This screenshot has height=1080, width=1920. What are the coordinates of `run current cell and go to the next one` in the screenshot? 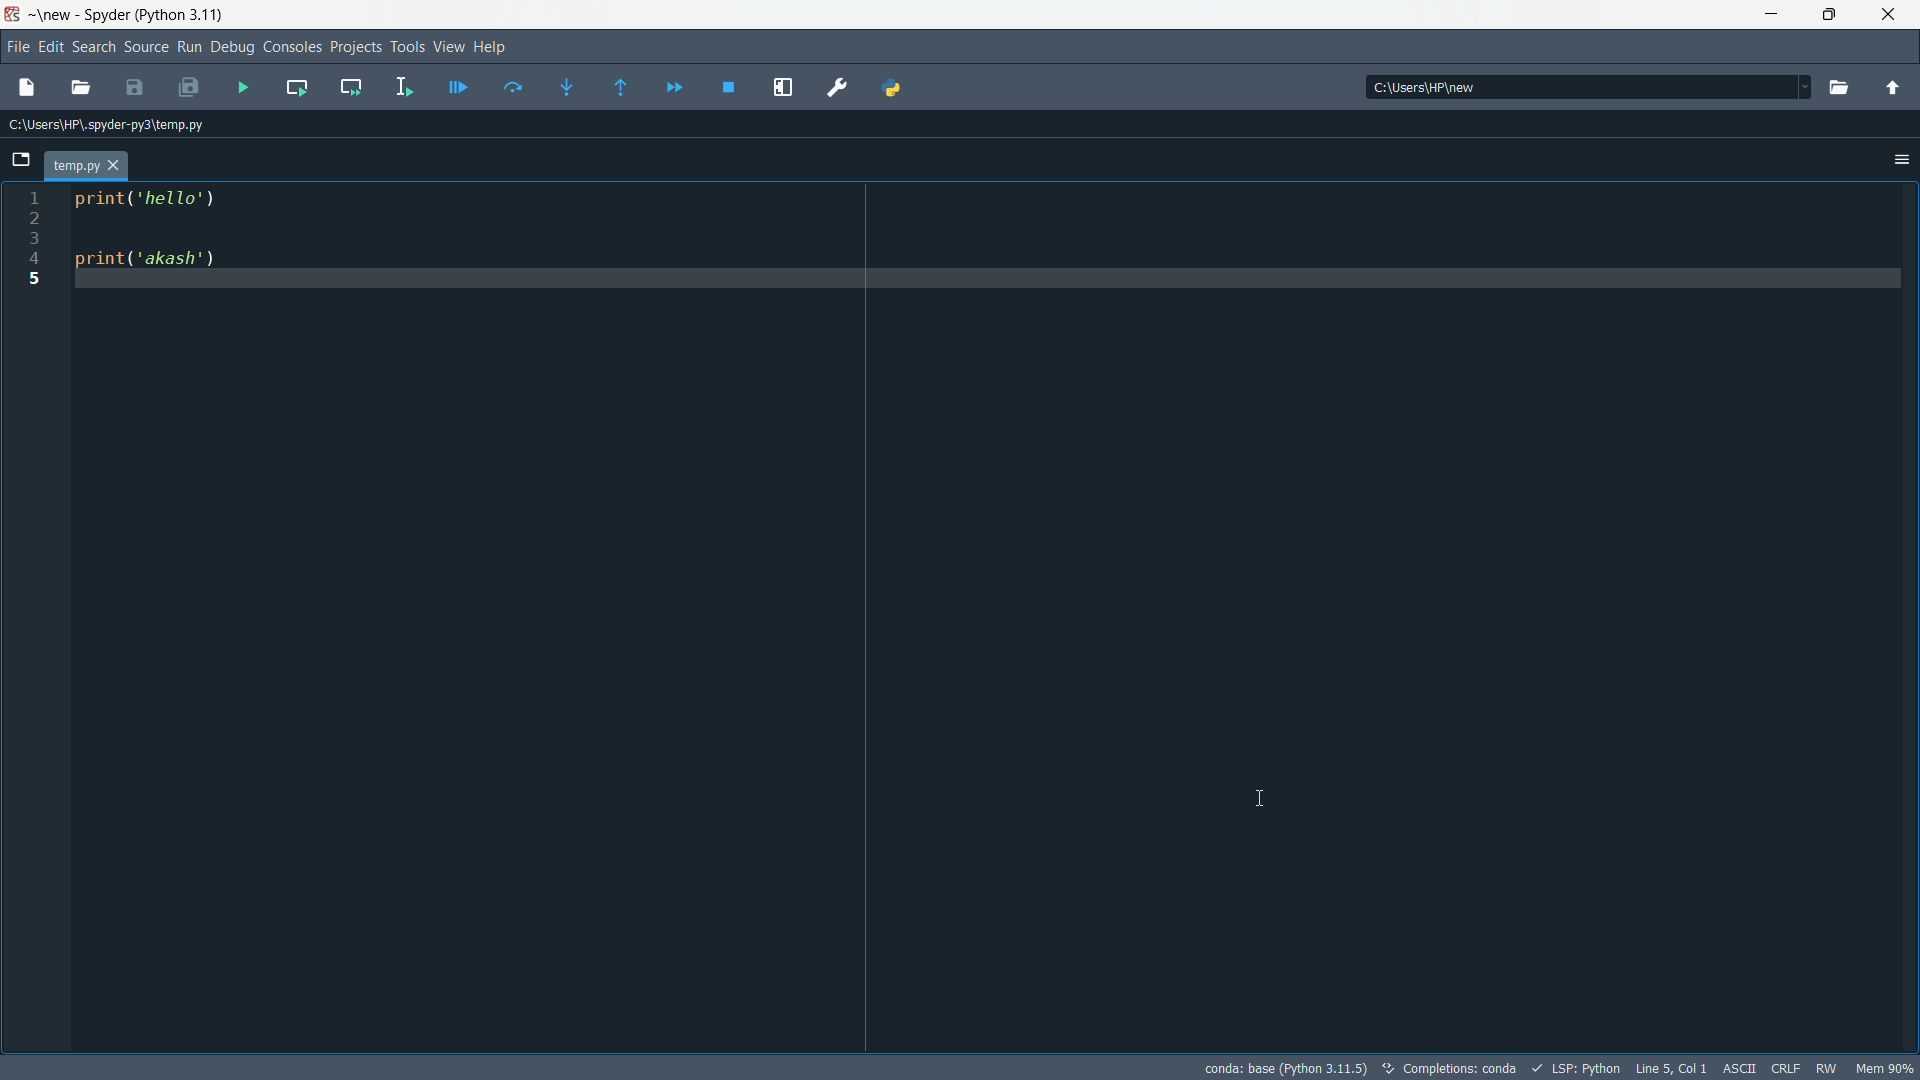 It's located at (352, 85).